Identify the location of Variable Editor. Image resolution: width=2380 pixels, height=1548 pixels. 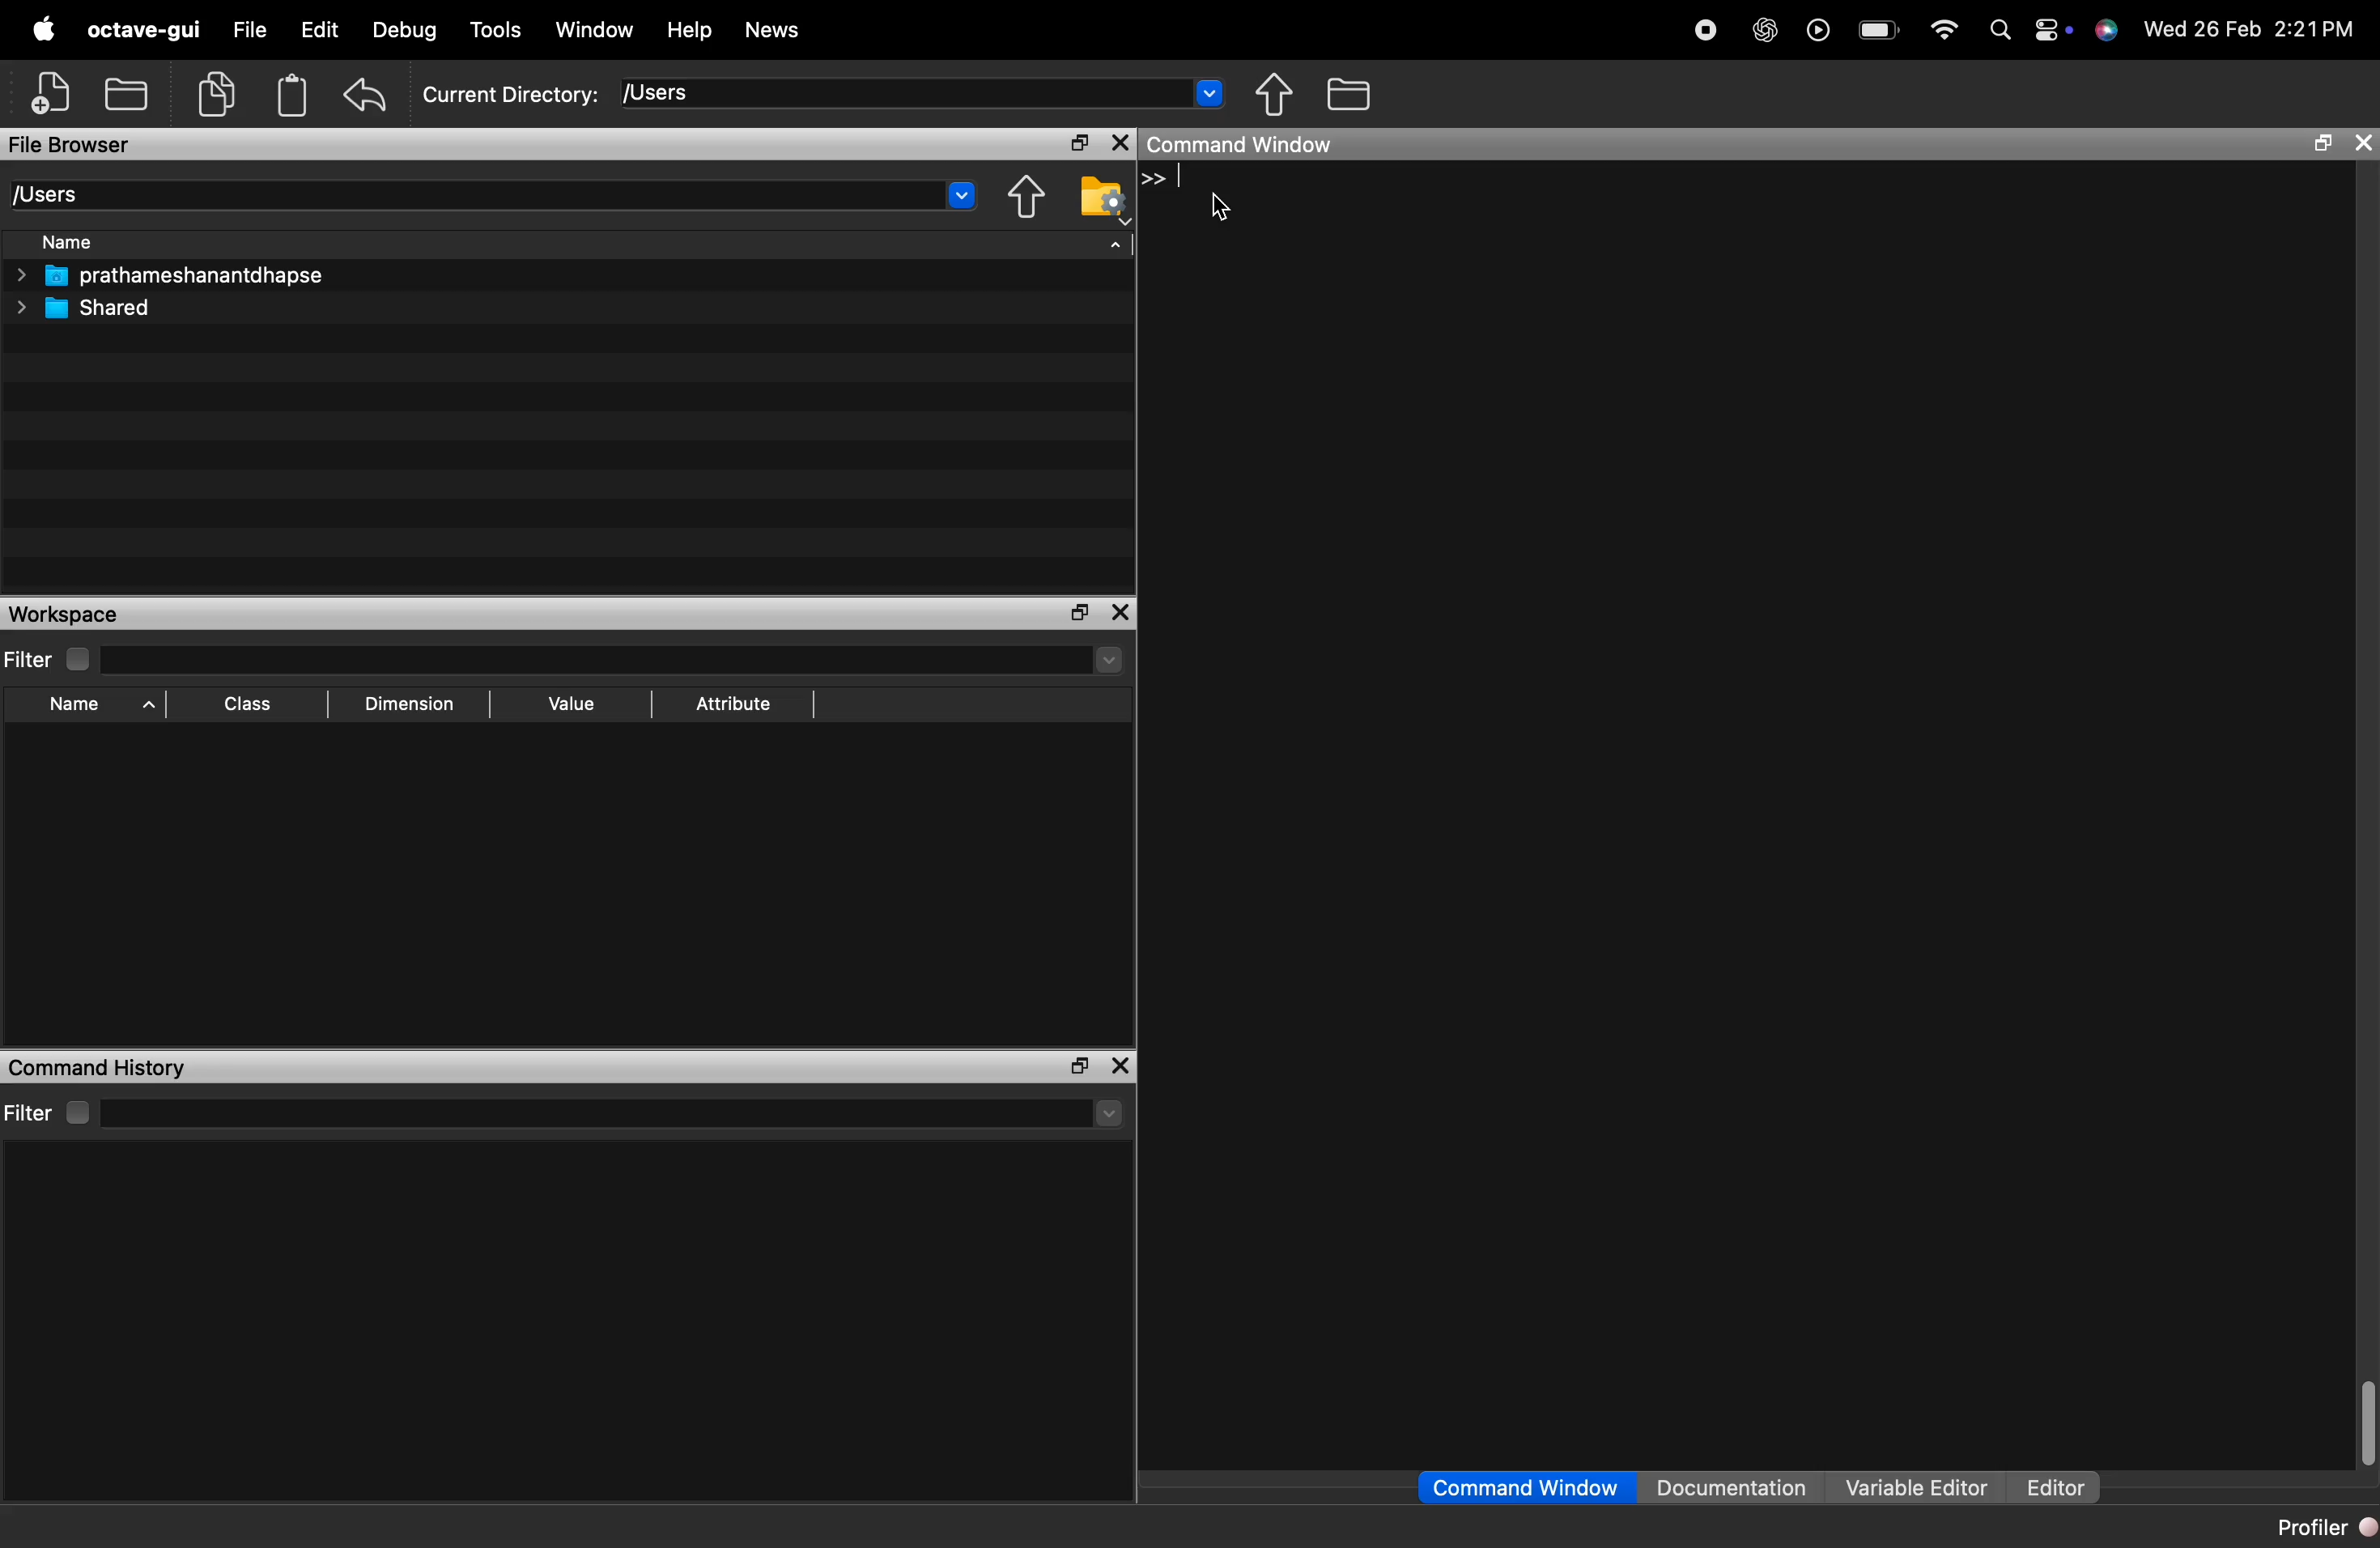
(1916, 1487).